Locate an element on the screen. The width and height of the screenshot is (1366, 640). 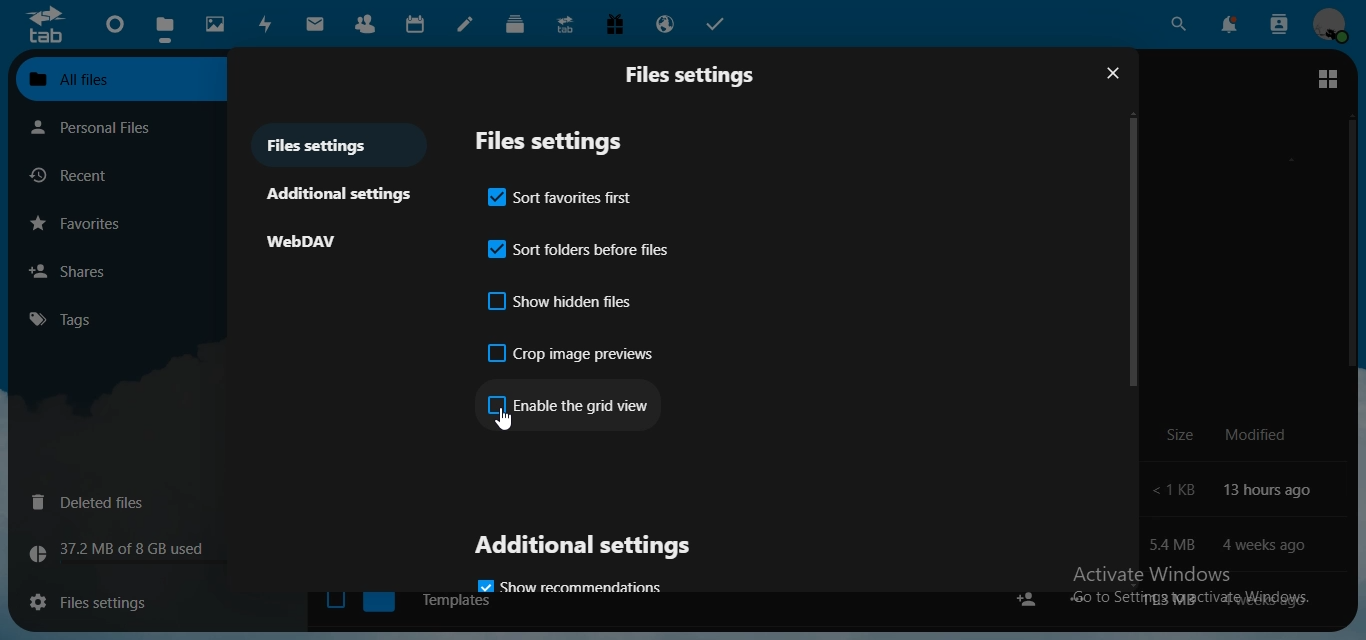
sort favorites first is located at coordinates (563, 194).